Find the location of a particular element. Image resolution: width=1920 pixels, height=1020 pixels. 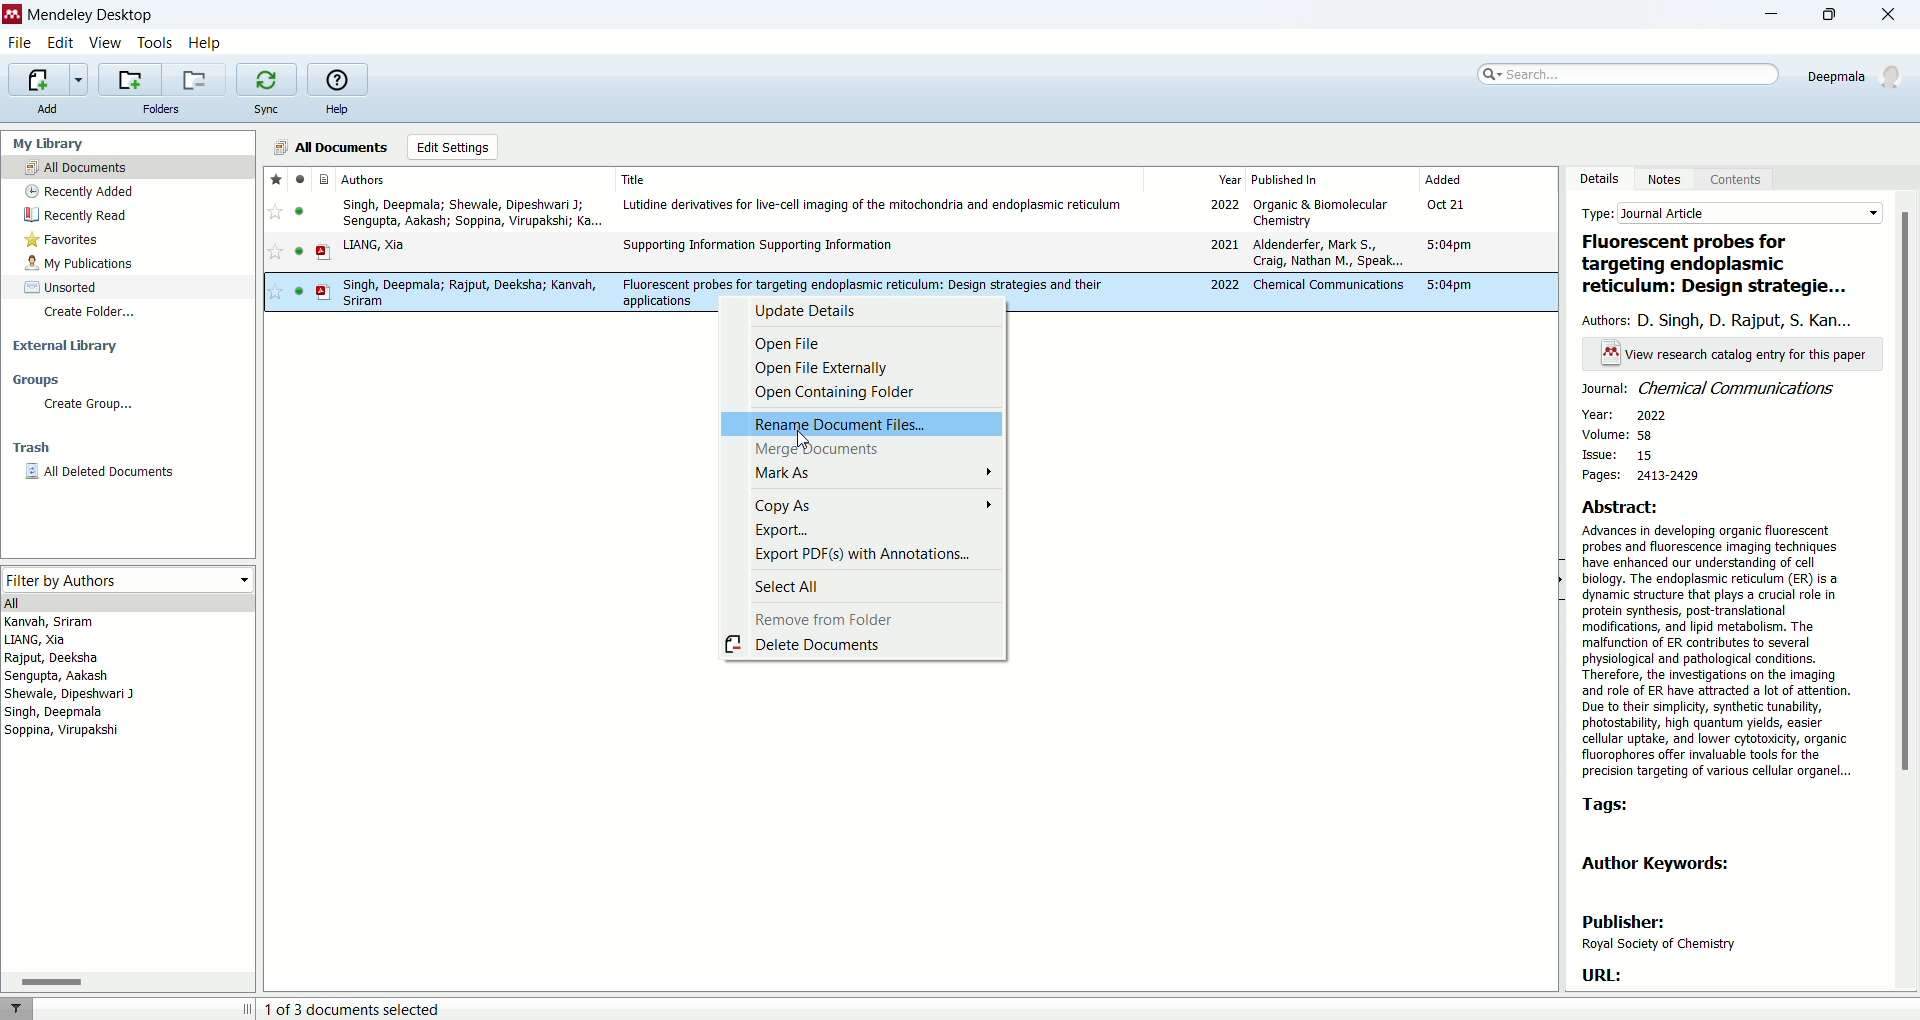

all document is located at coordinates (129, 167).